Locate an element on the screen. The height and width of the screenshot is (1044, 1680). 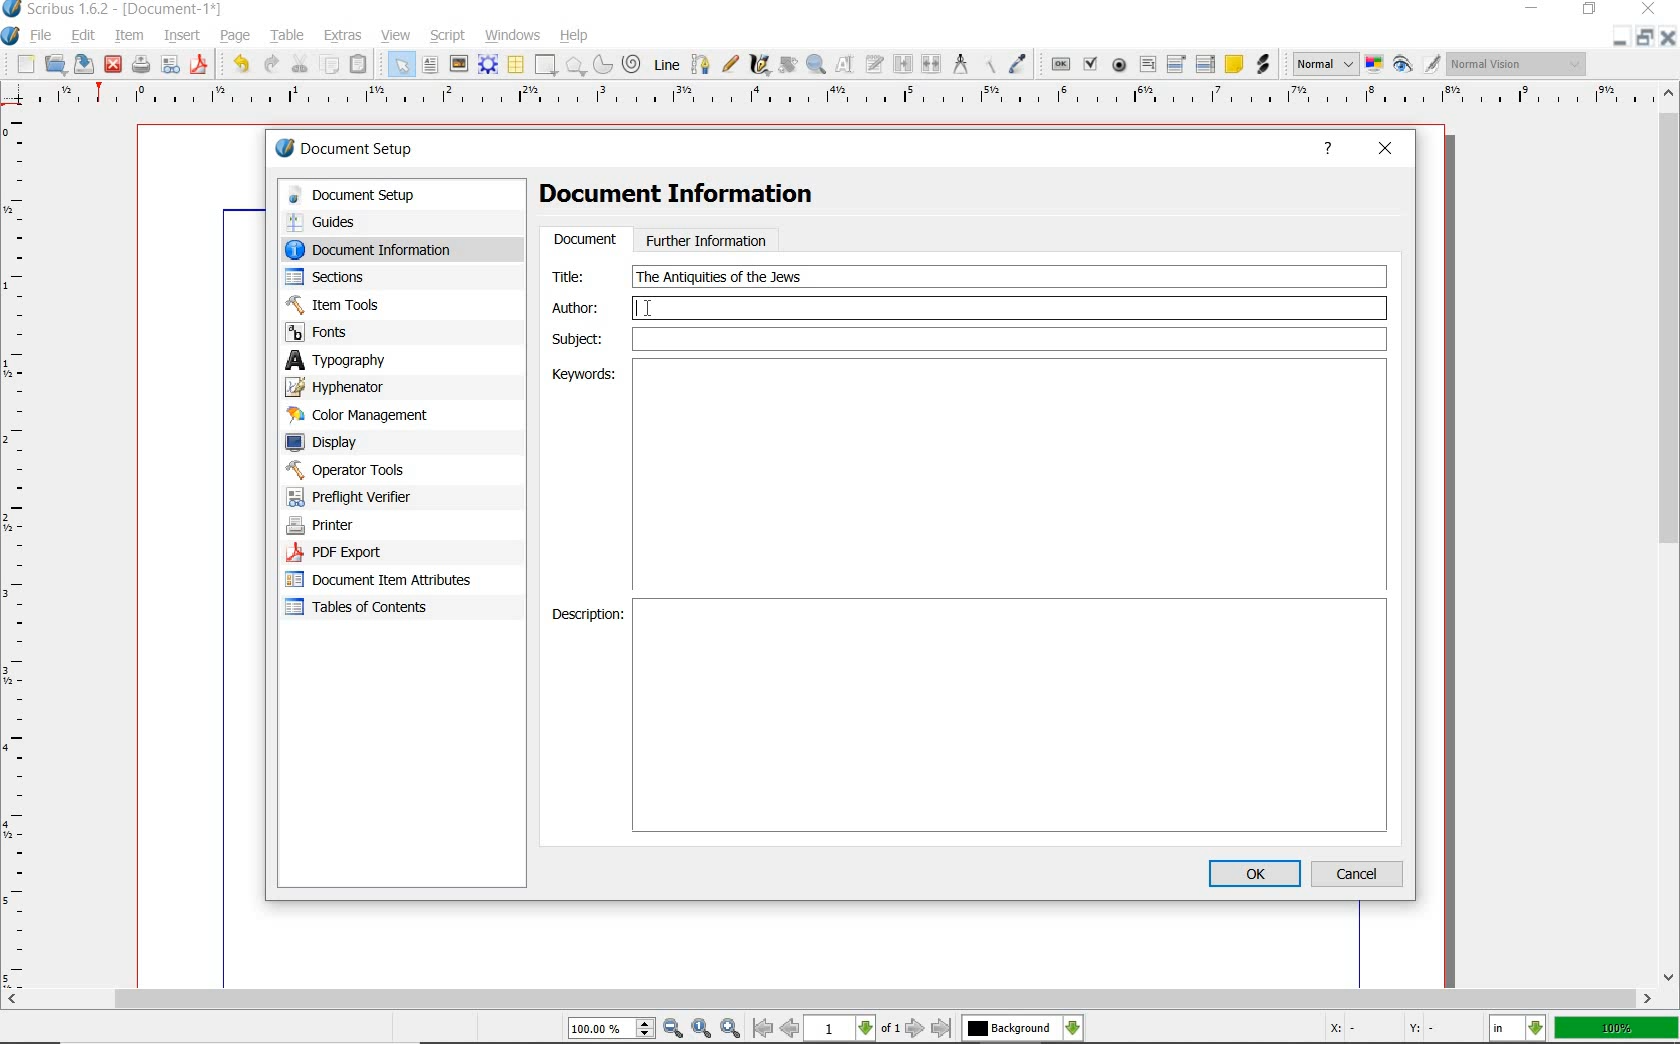
display is located at coordinates (357, 441).